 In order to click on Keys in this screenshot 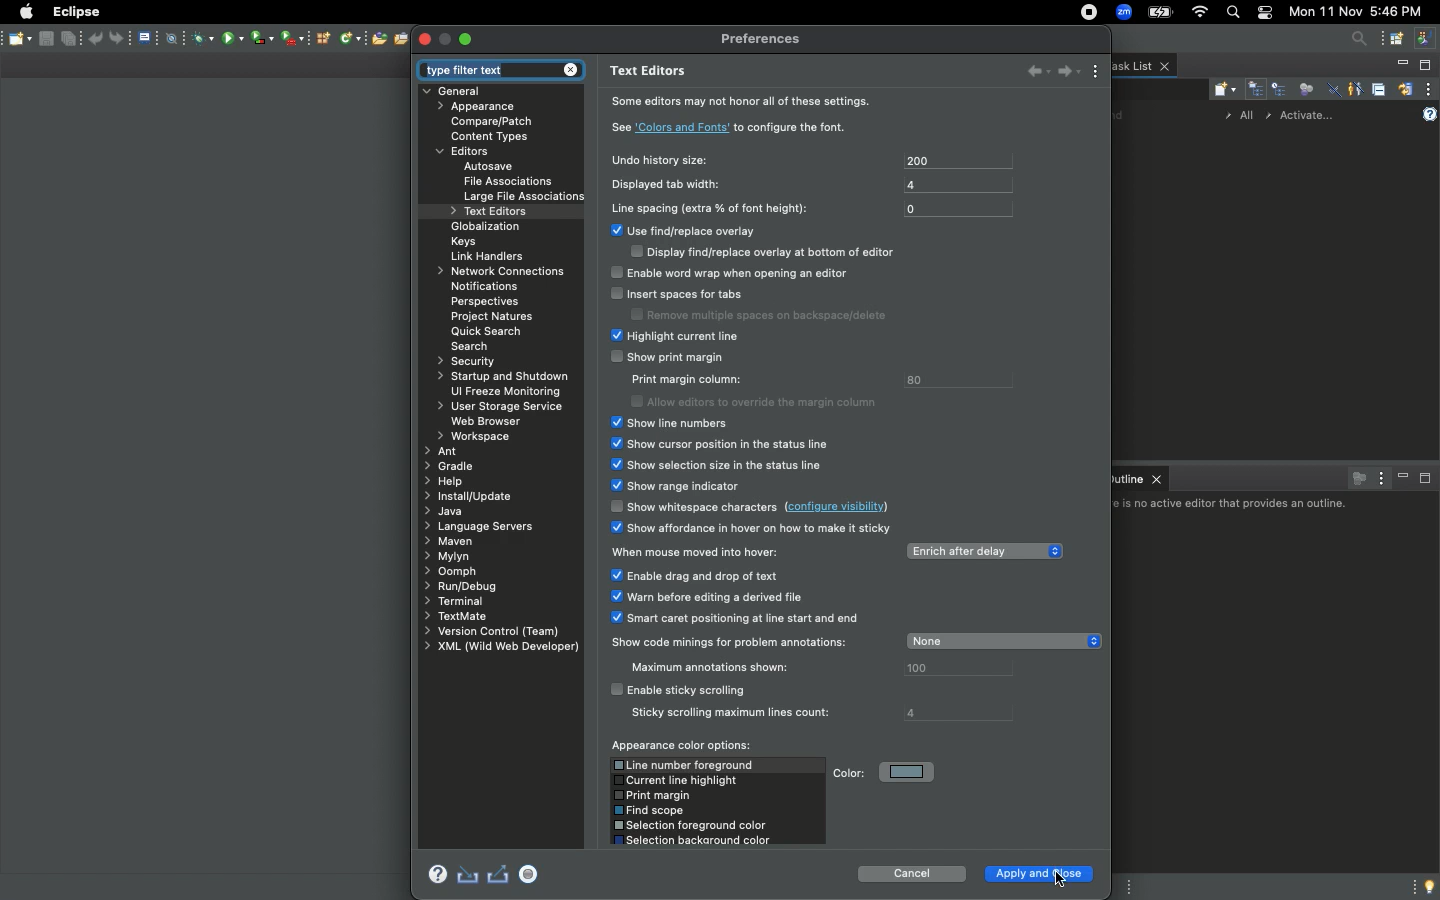, I will do `click(464, 242)`.